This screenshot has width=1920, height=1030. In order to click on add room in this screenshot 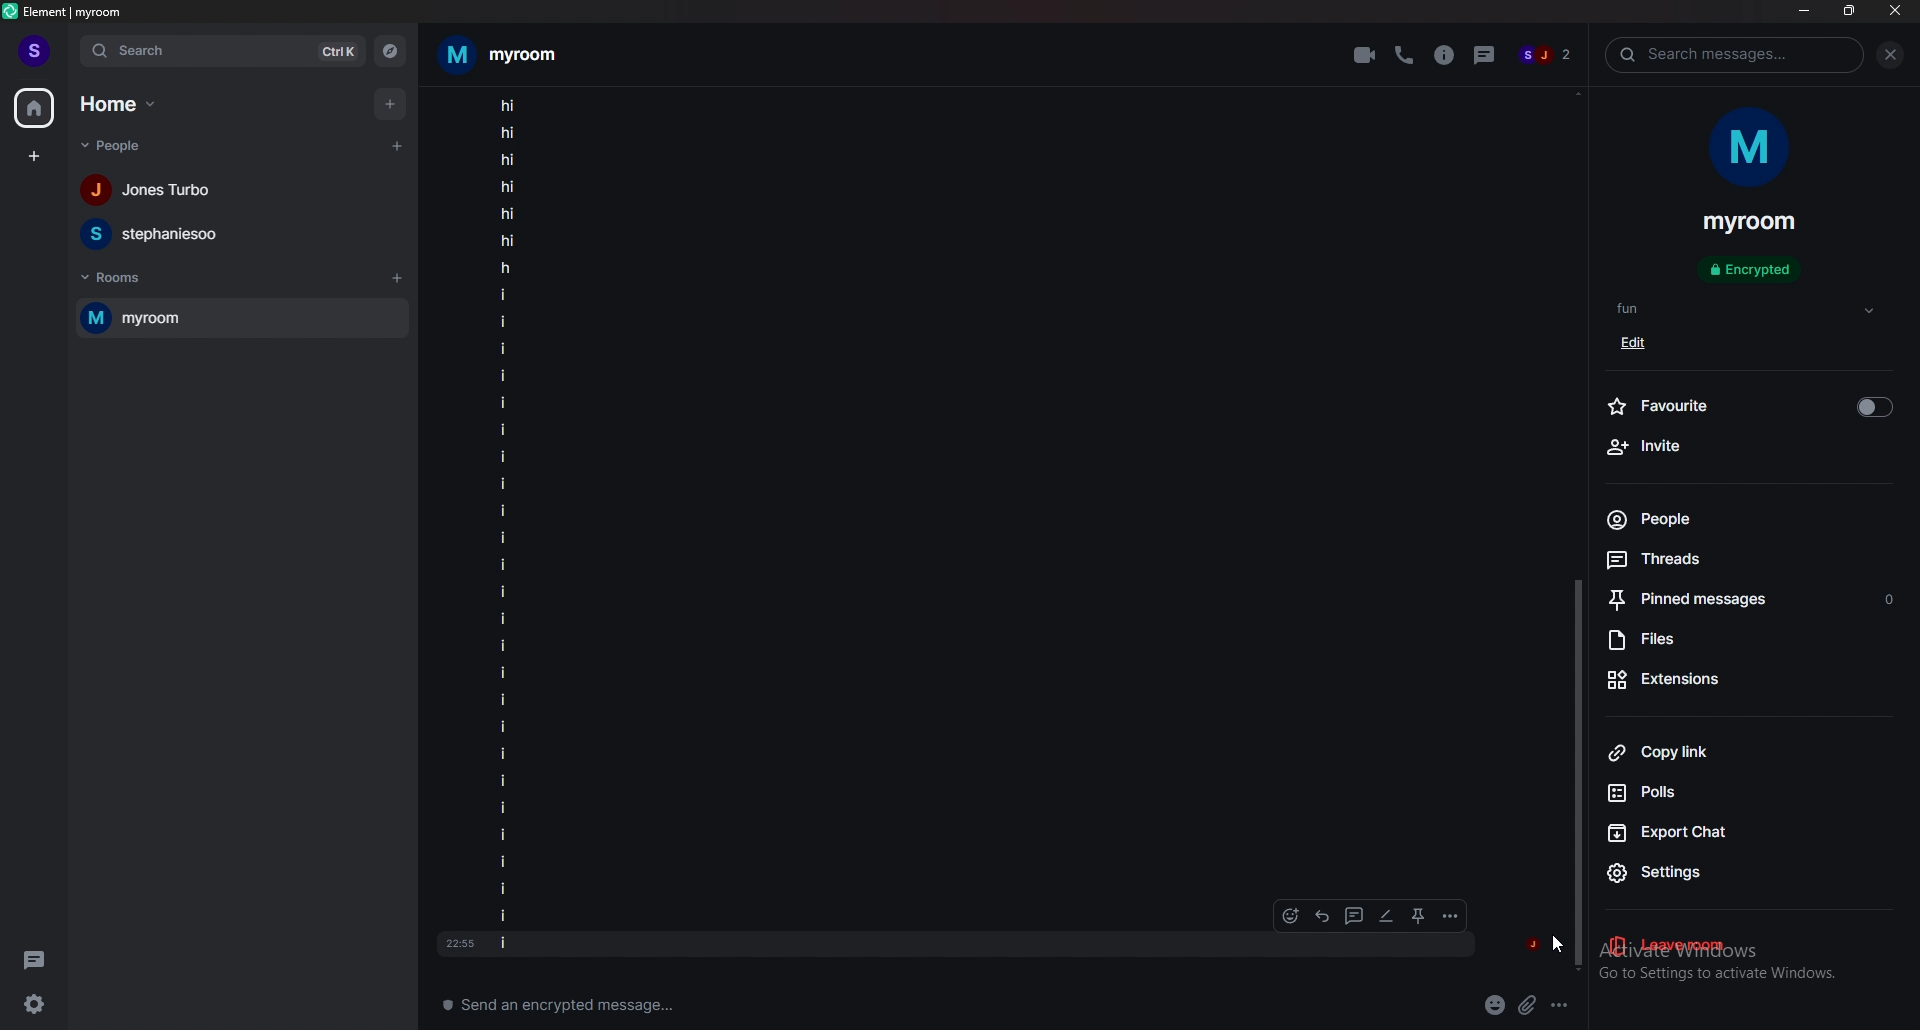, I will do `click(395, 278)`.